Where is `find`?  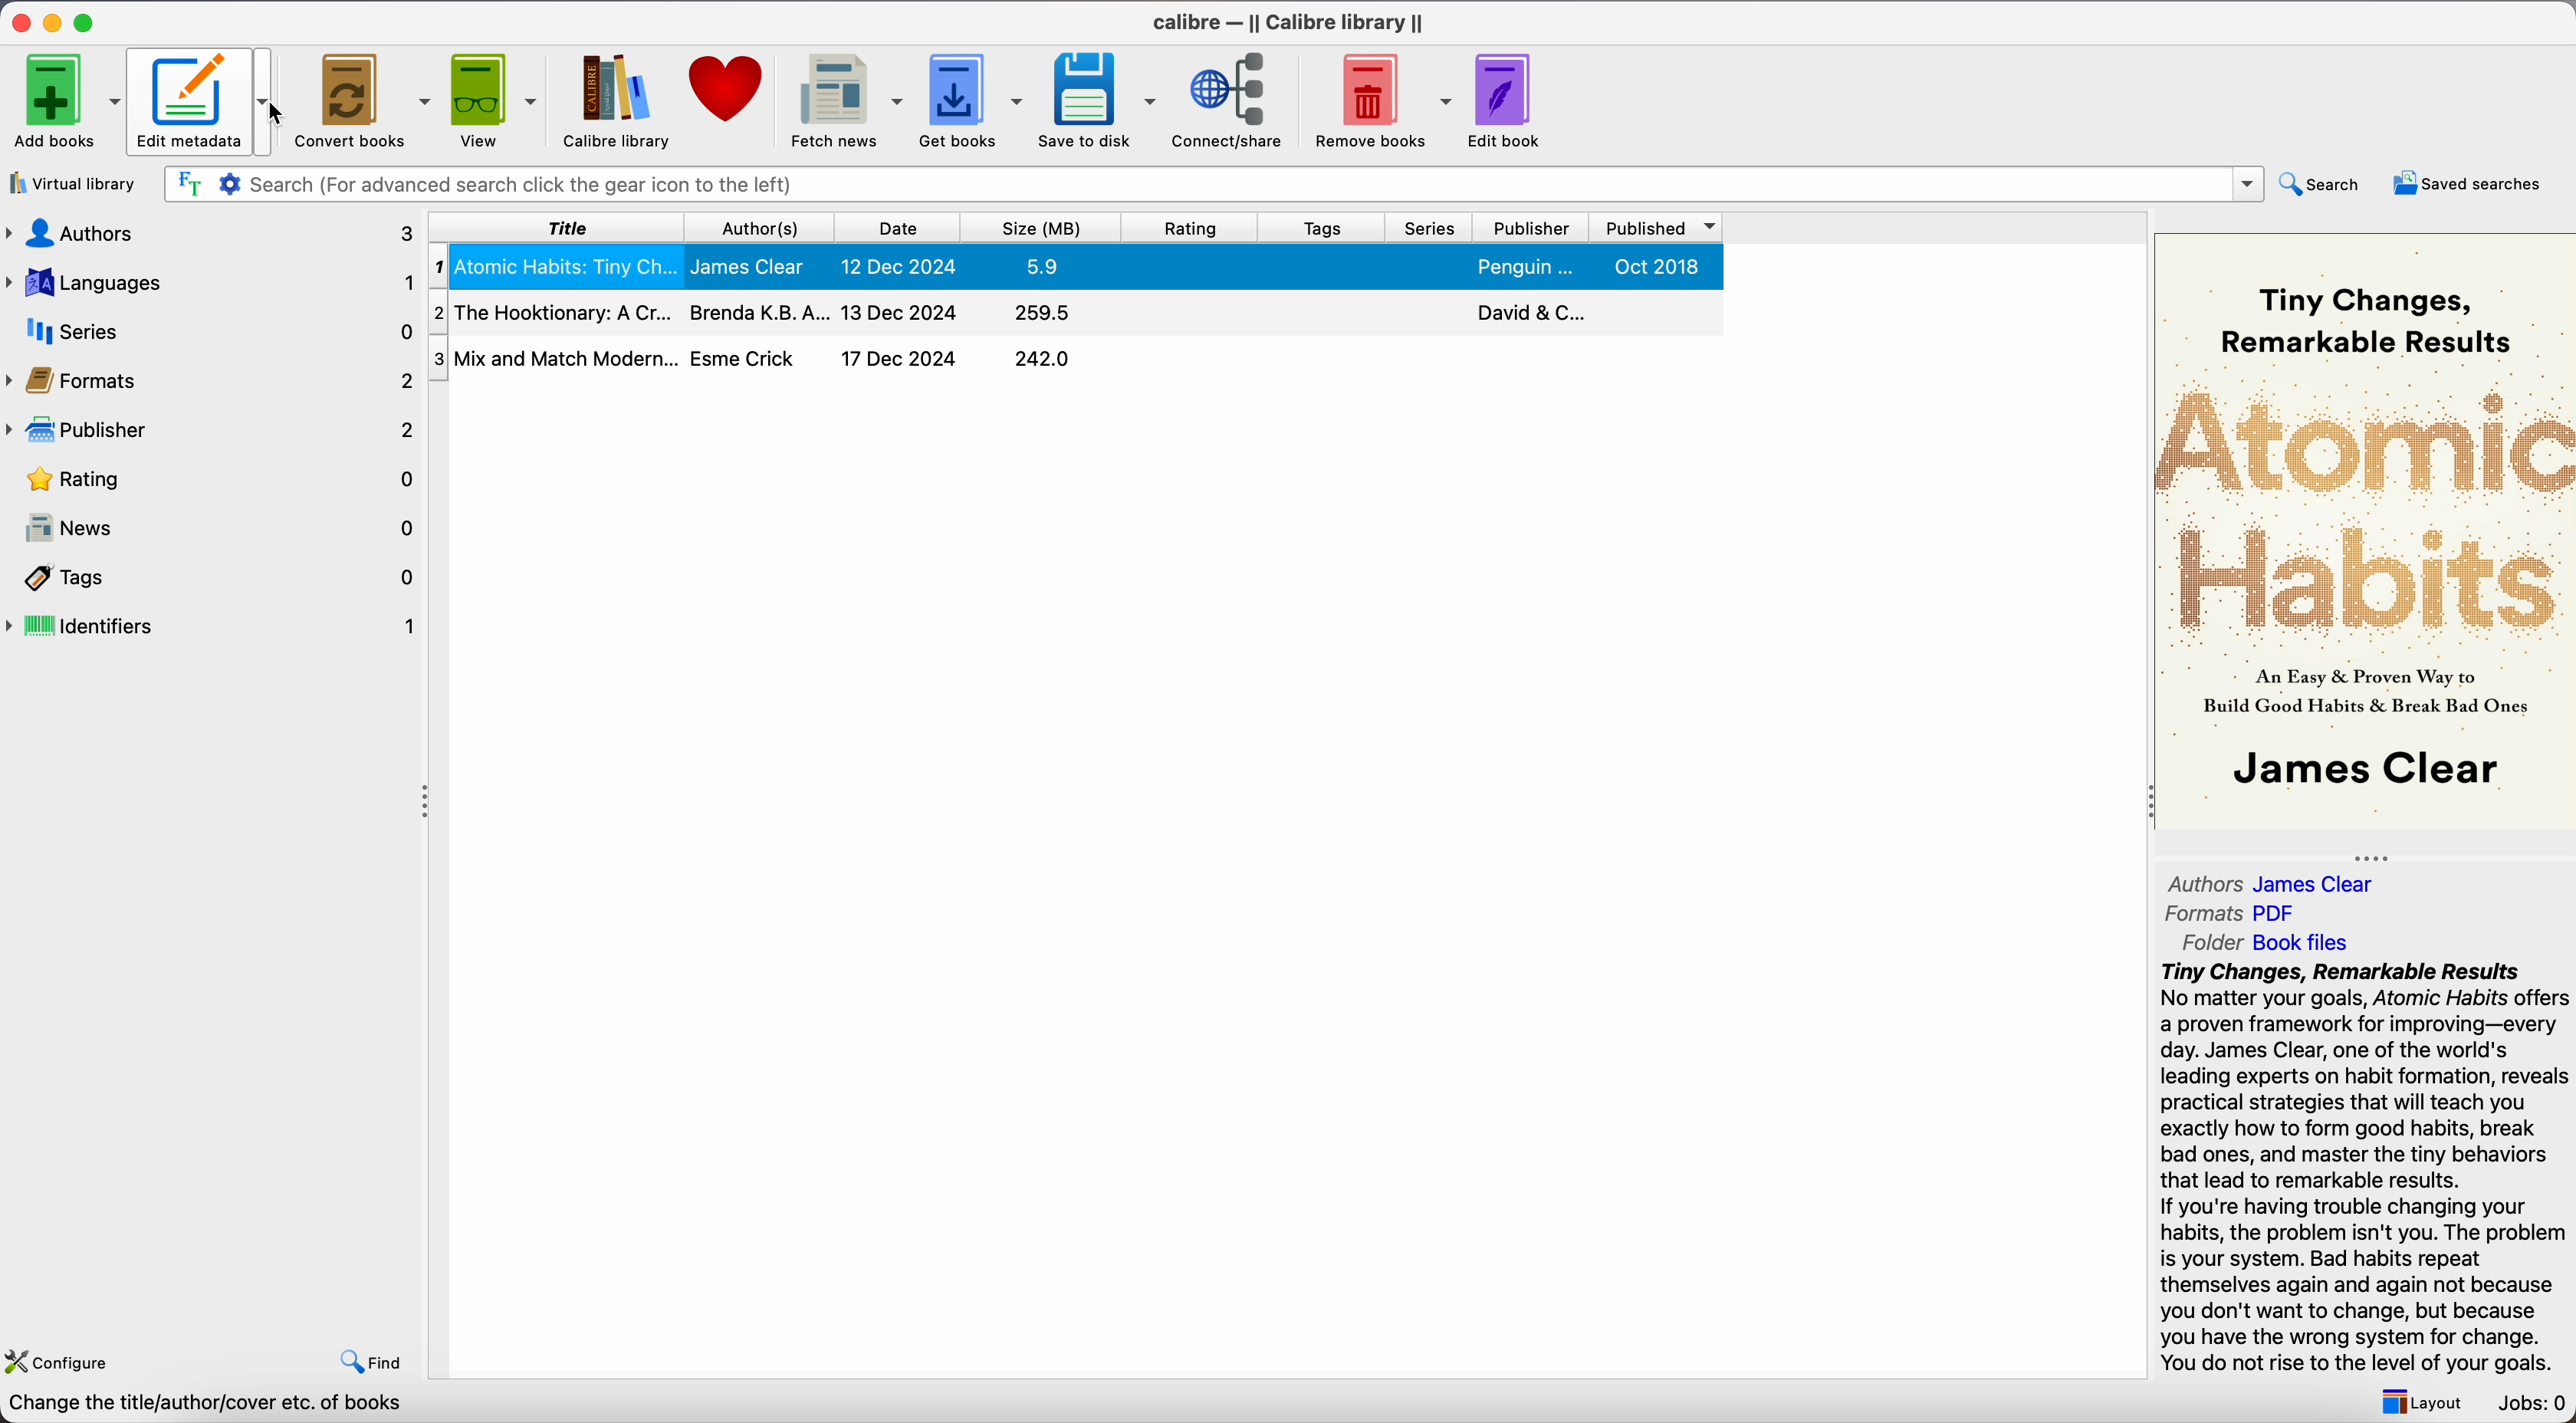
find is located at coordinates (373, 1365).